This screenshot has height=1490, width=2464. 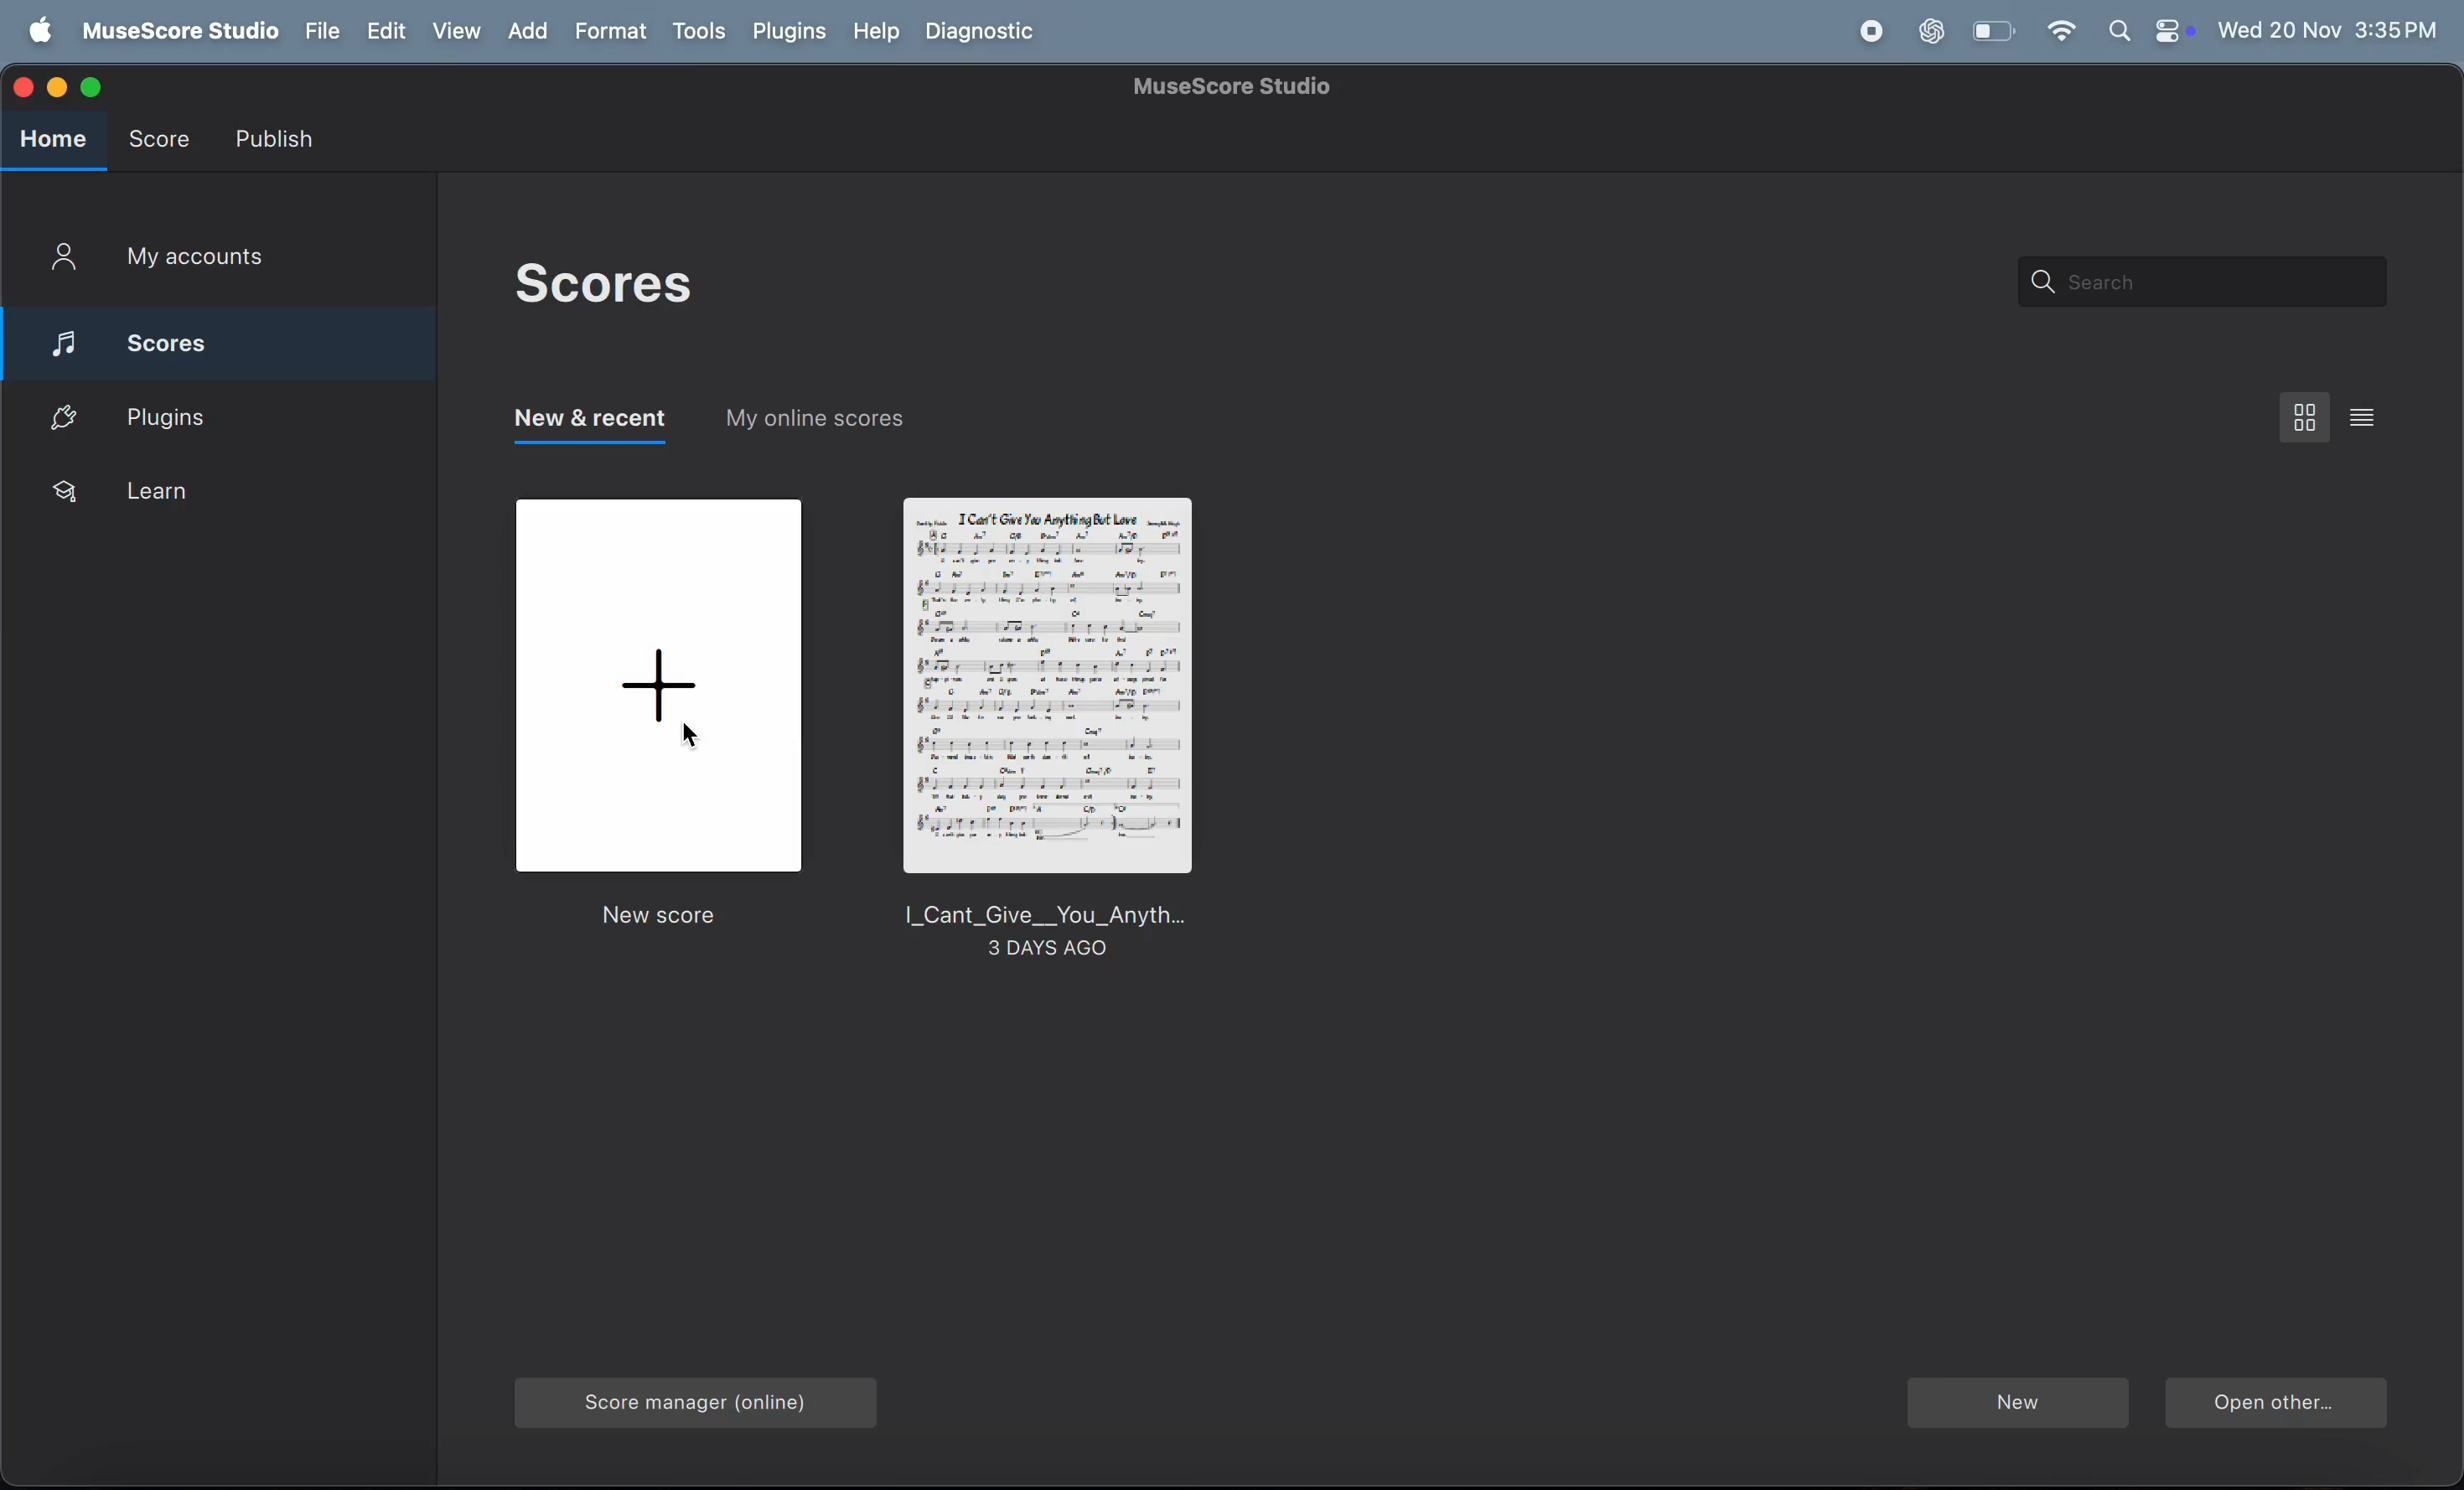 I want to click on view menu, so click(x=2306, y=416).